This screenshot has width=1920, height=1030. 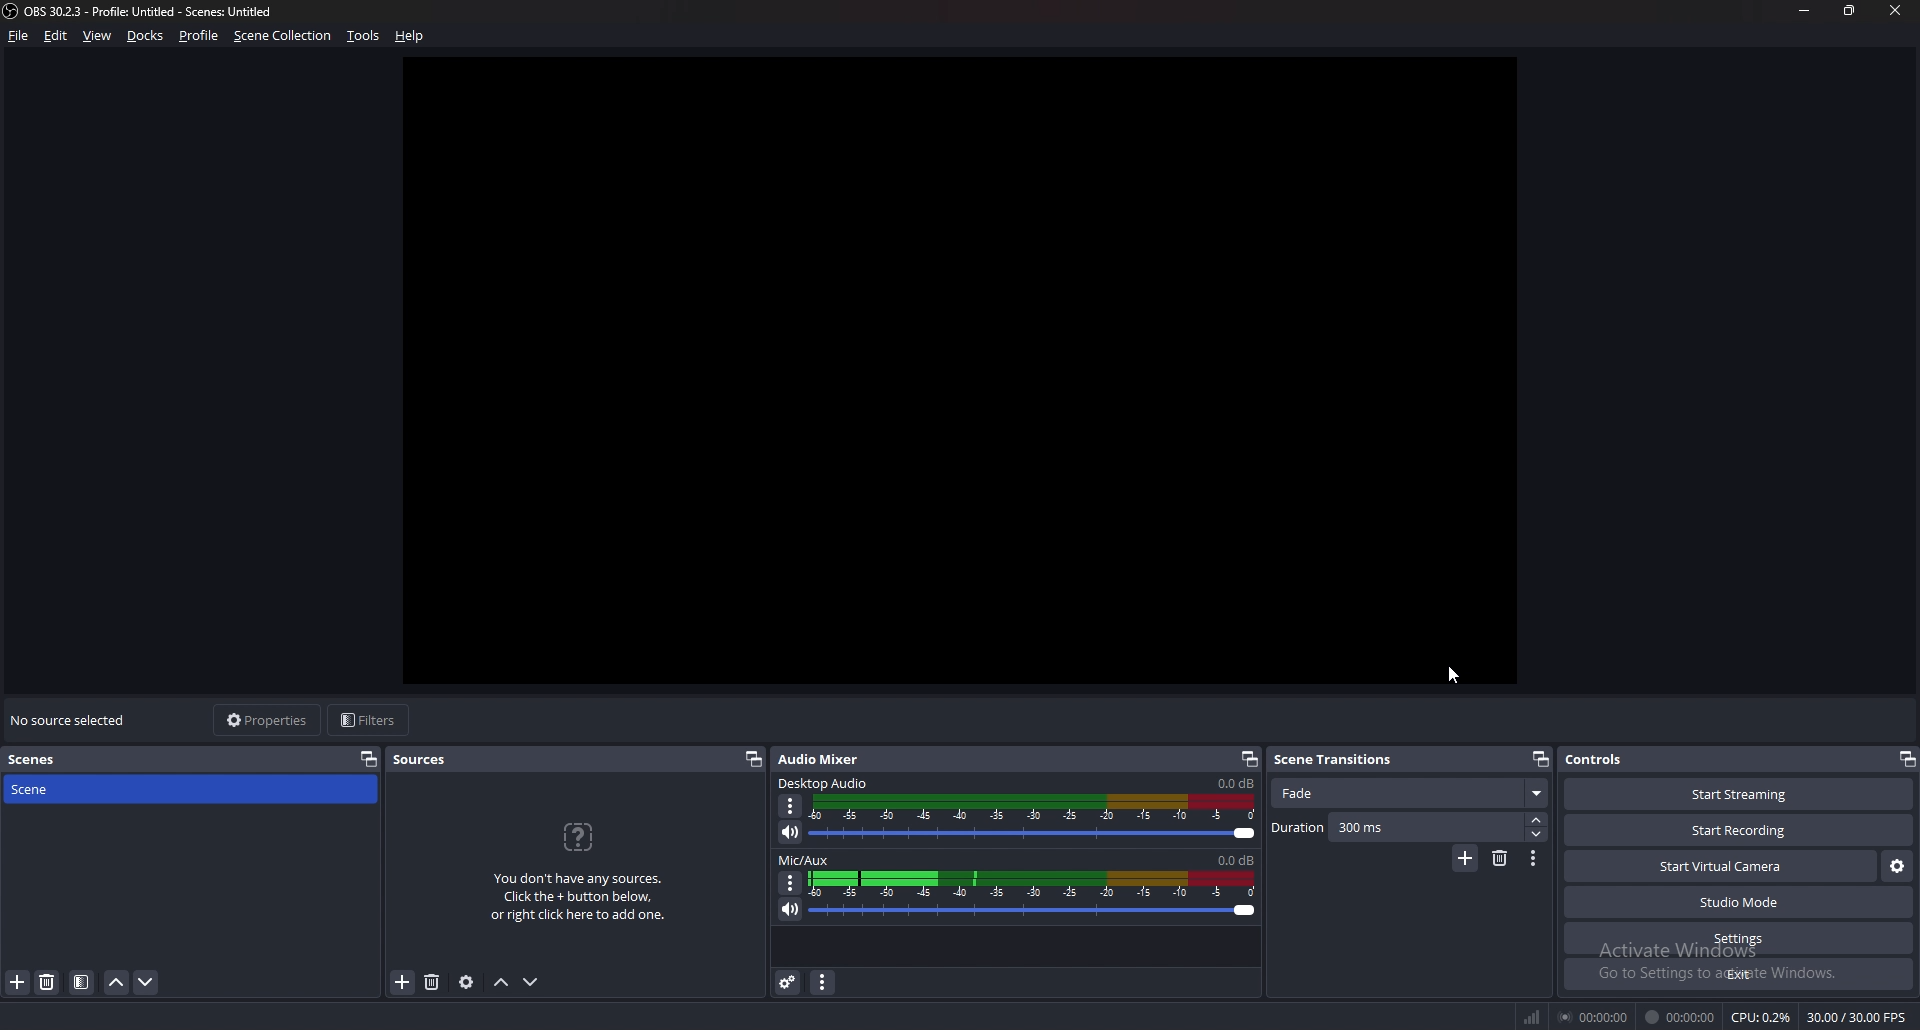 What do you see at coordinates (823, 759) in the screenshot?
I see `audio mixer` at bounding box center [823, 759].